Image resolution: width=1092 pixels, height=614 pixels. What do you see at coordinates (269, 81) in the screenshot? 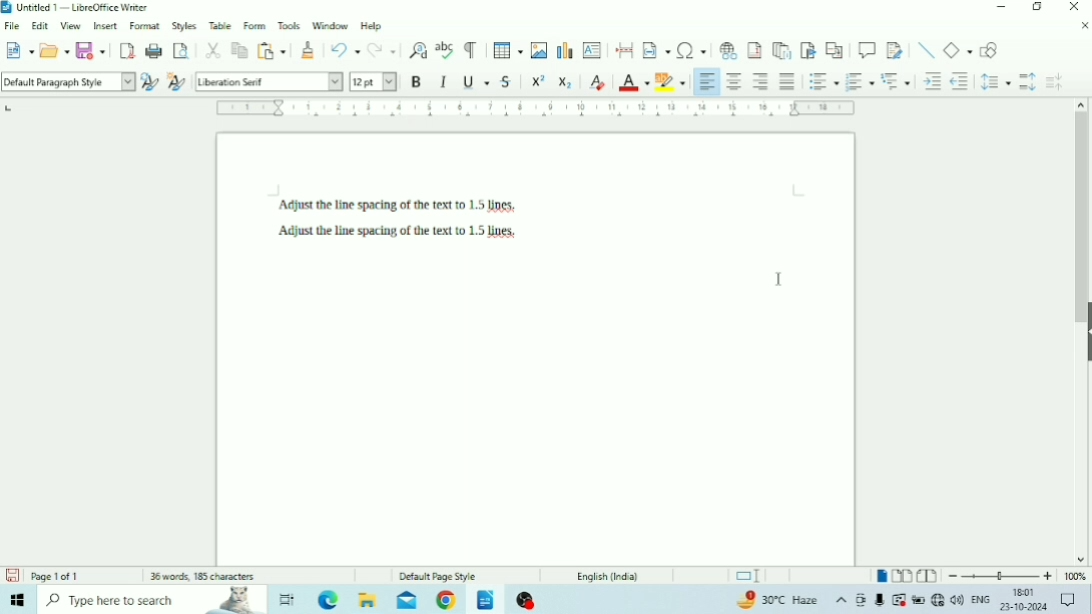
I see `Font Name` at bounding box center [269, 81].